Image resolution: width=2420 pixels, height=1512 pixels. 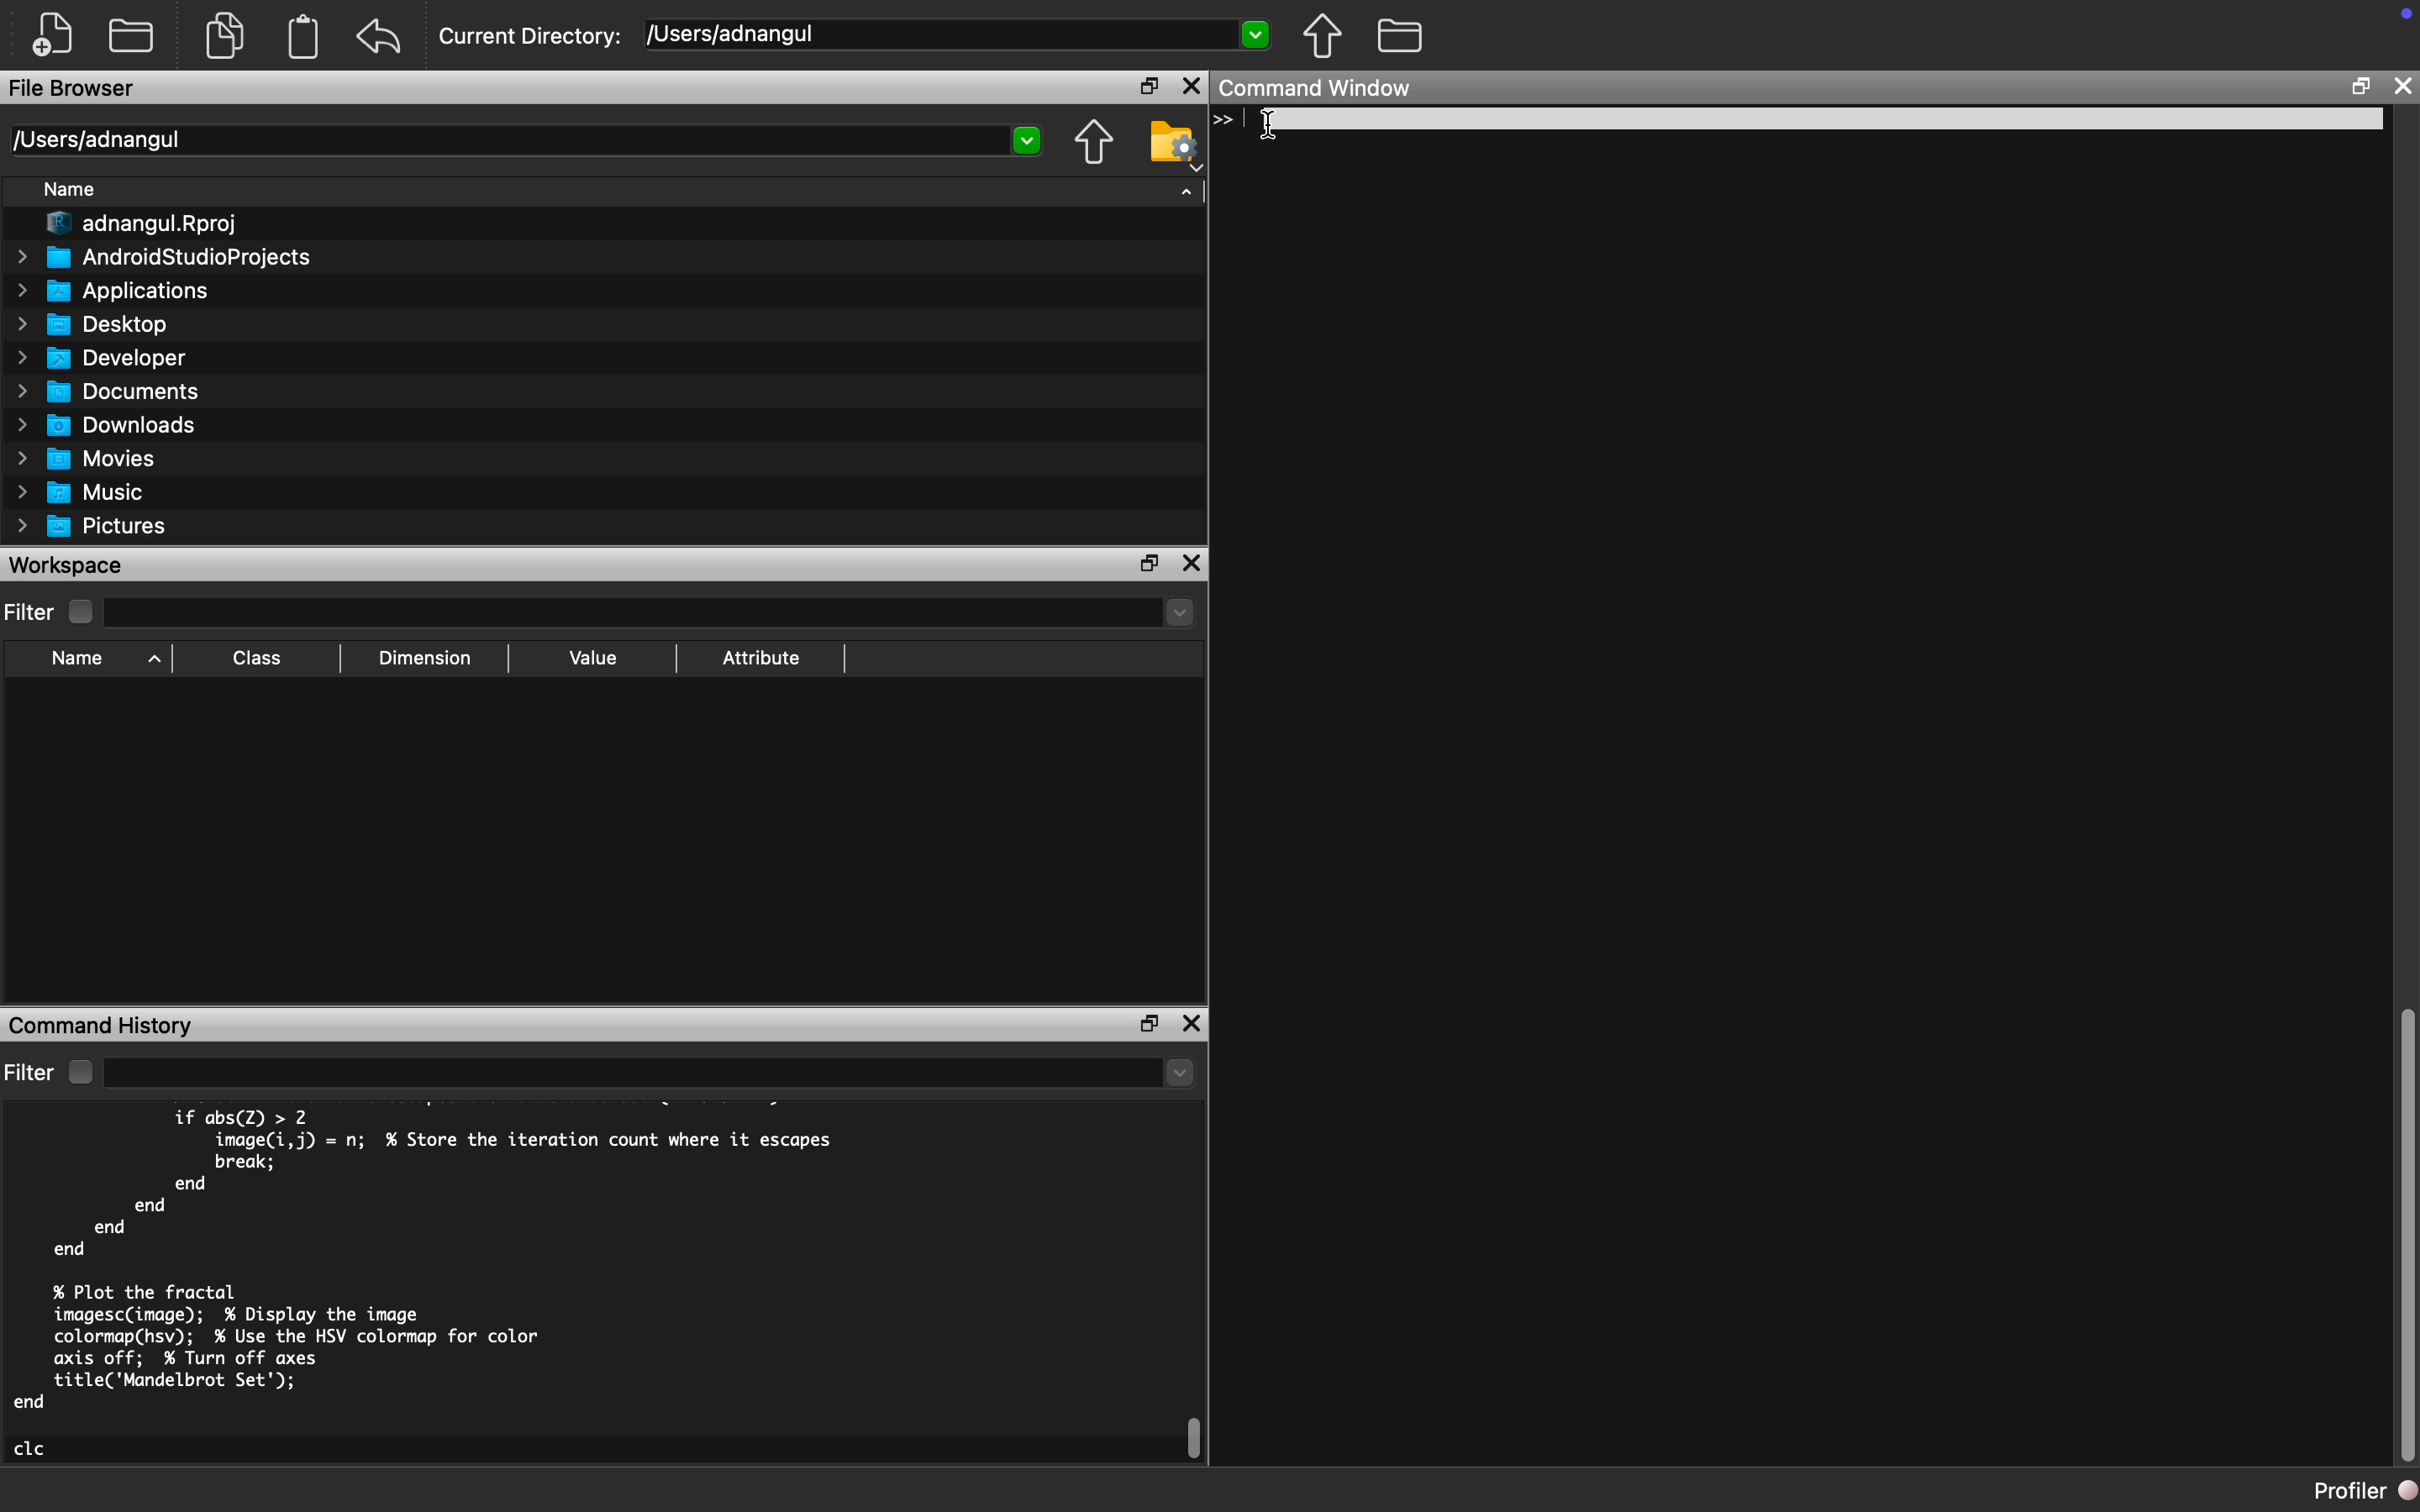 What do you see at coordinates (33, 1448) in the screenshot?
I see `clc` at bounding box center [33, 1448].